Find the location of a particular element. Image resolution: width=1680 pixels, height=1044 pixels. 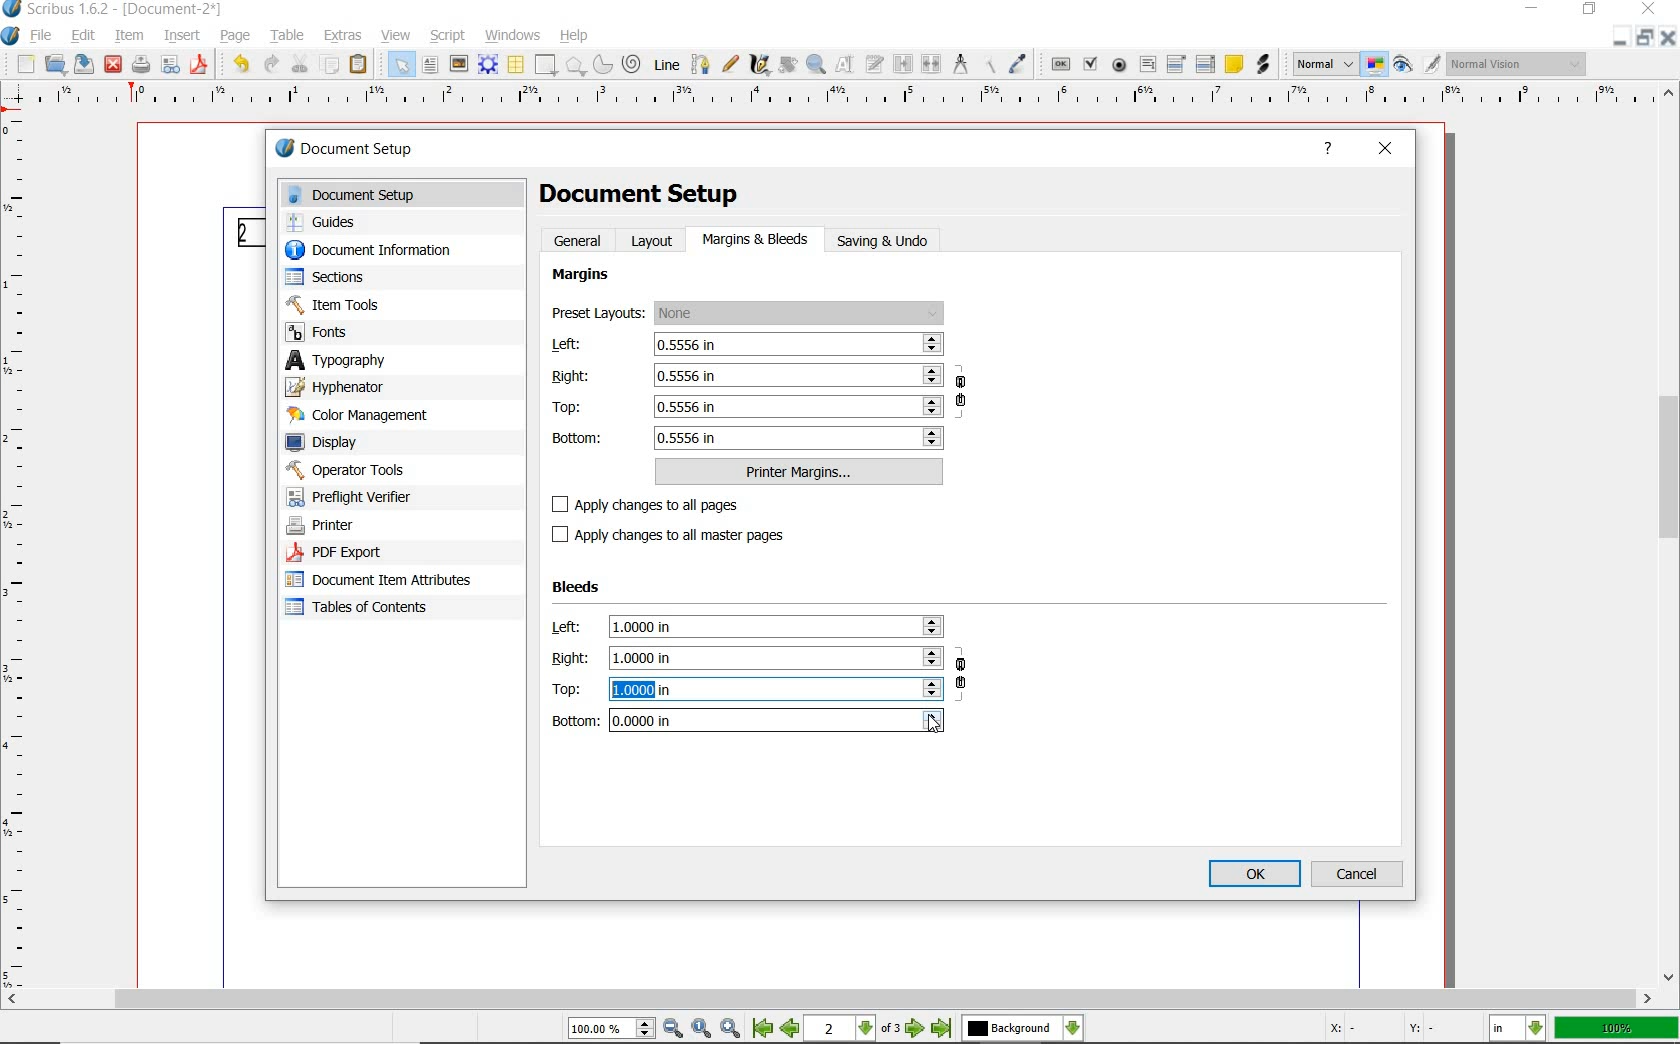

extras is located at coordinates (343, 36).